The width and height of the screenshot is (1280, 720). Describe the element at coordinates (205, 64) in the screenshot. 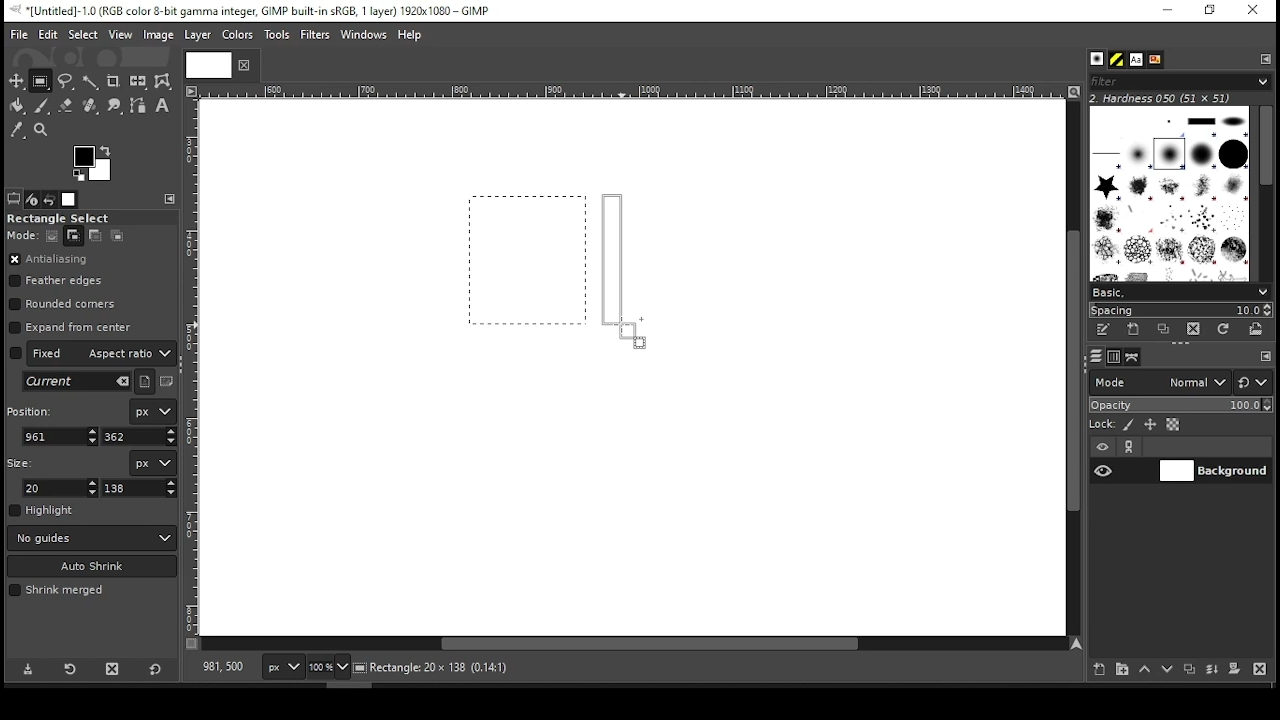

I see `` at that location.